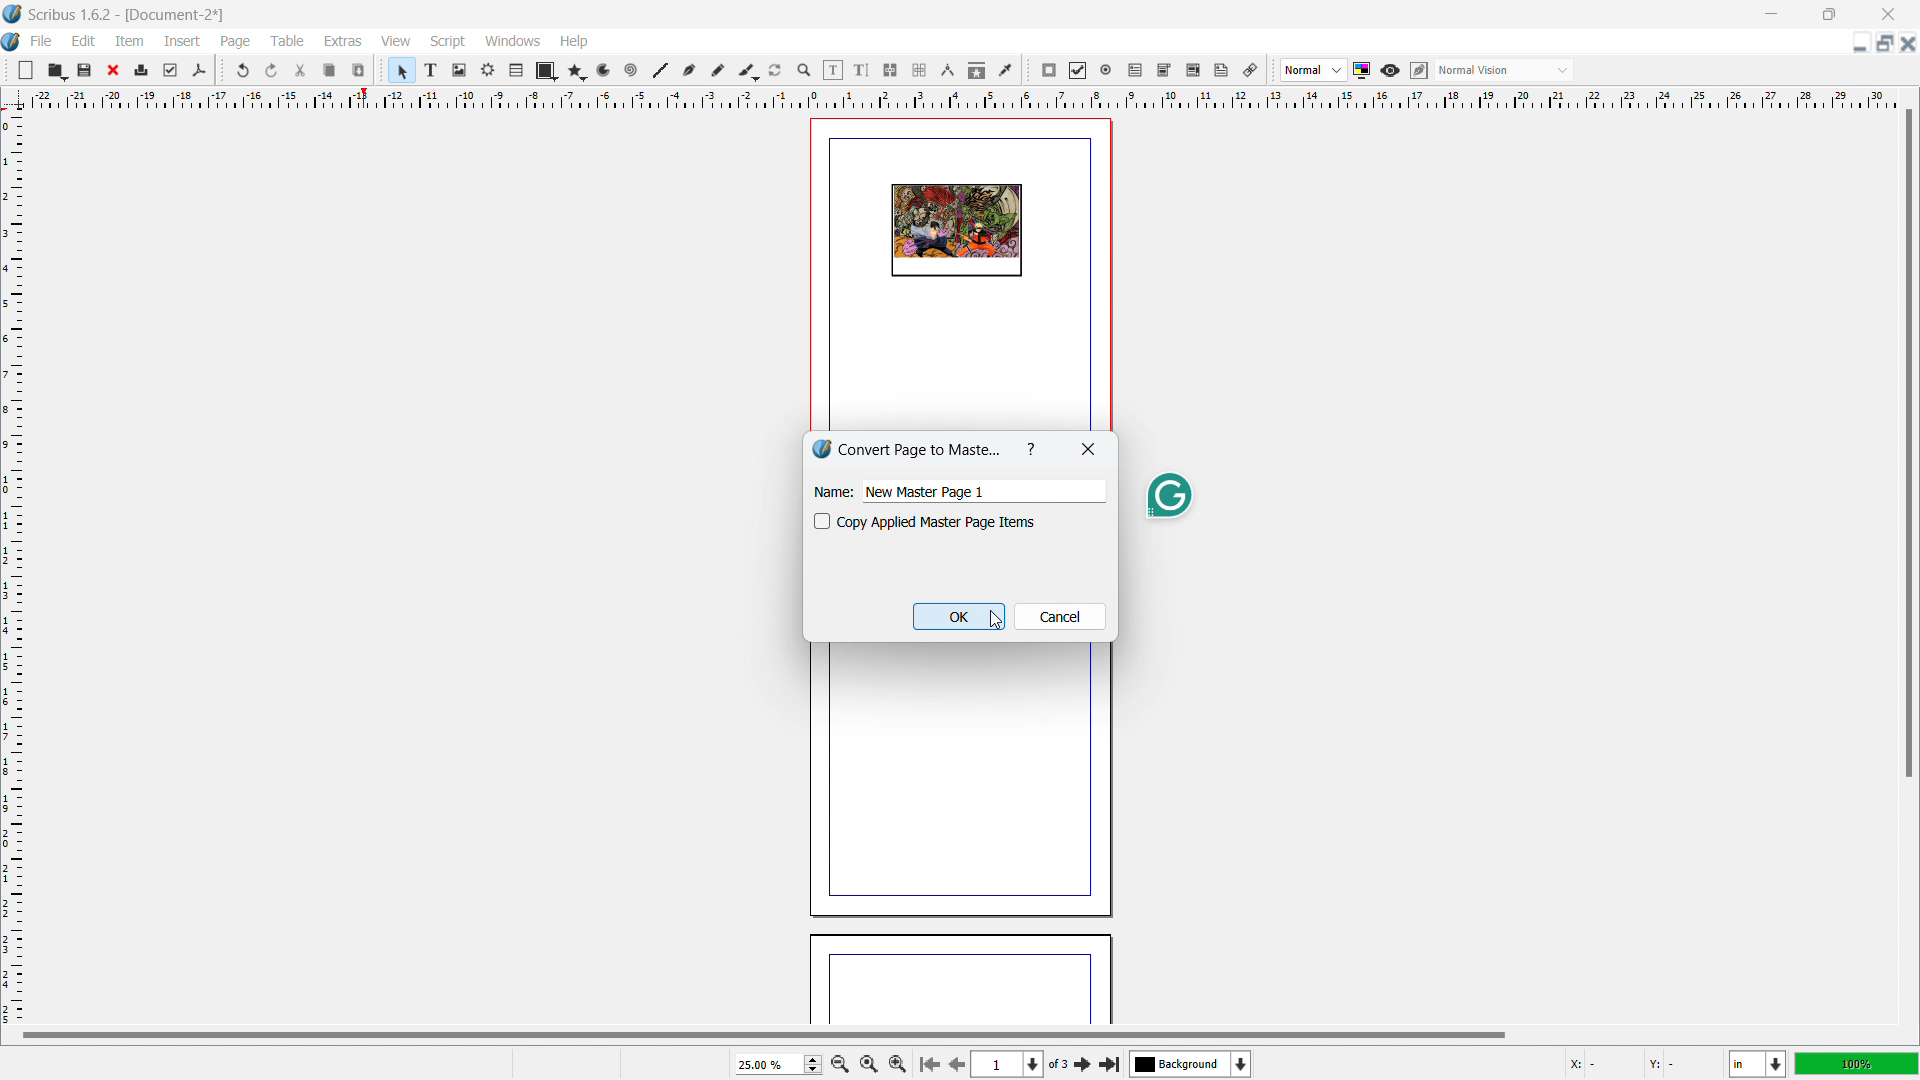 The height and width of the screenshot is (1080, 1920). Describe the element at coordinates (947, 71) in the screenshot. I see `measurement` at that location.